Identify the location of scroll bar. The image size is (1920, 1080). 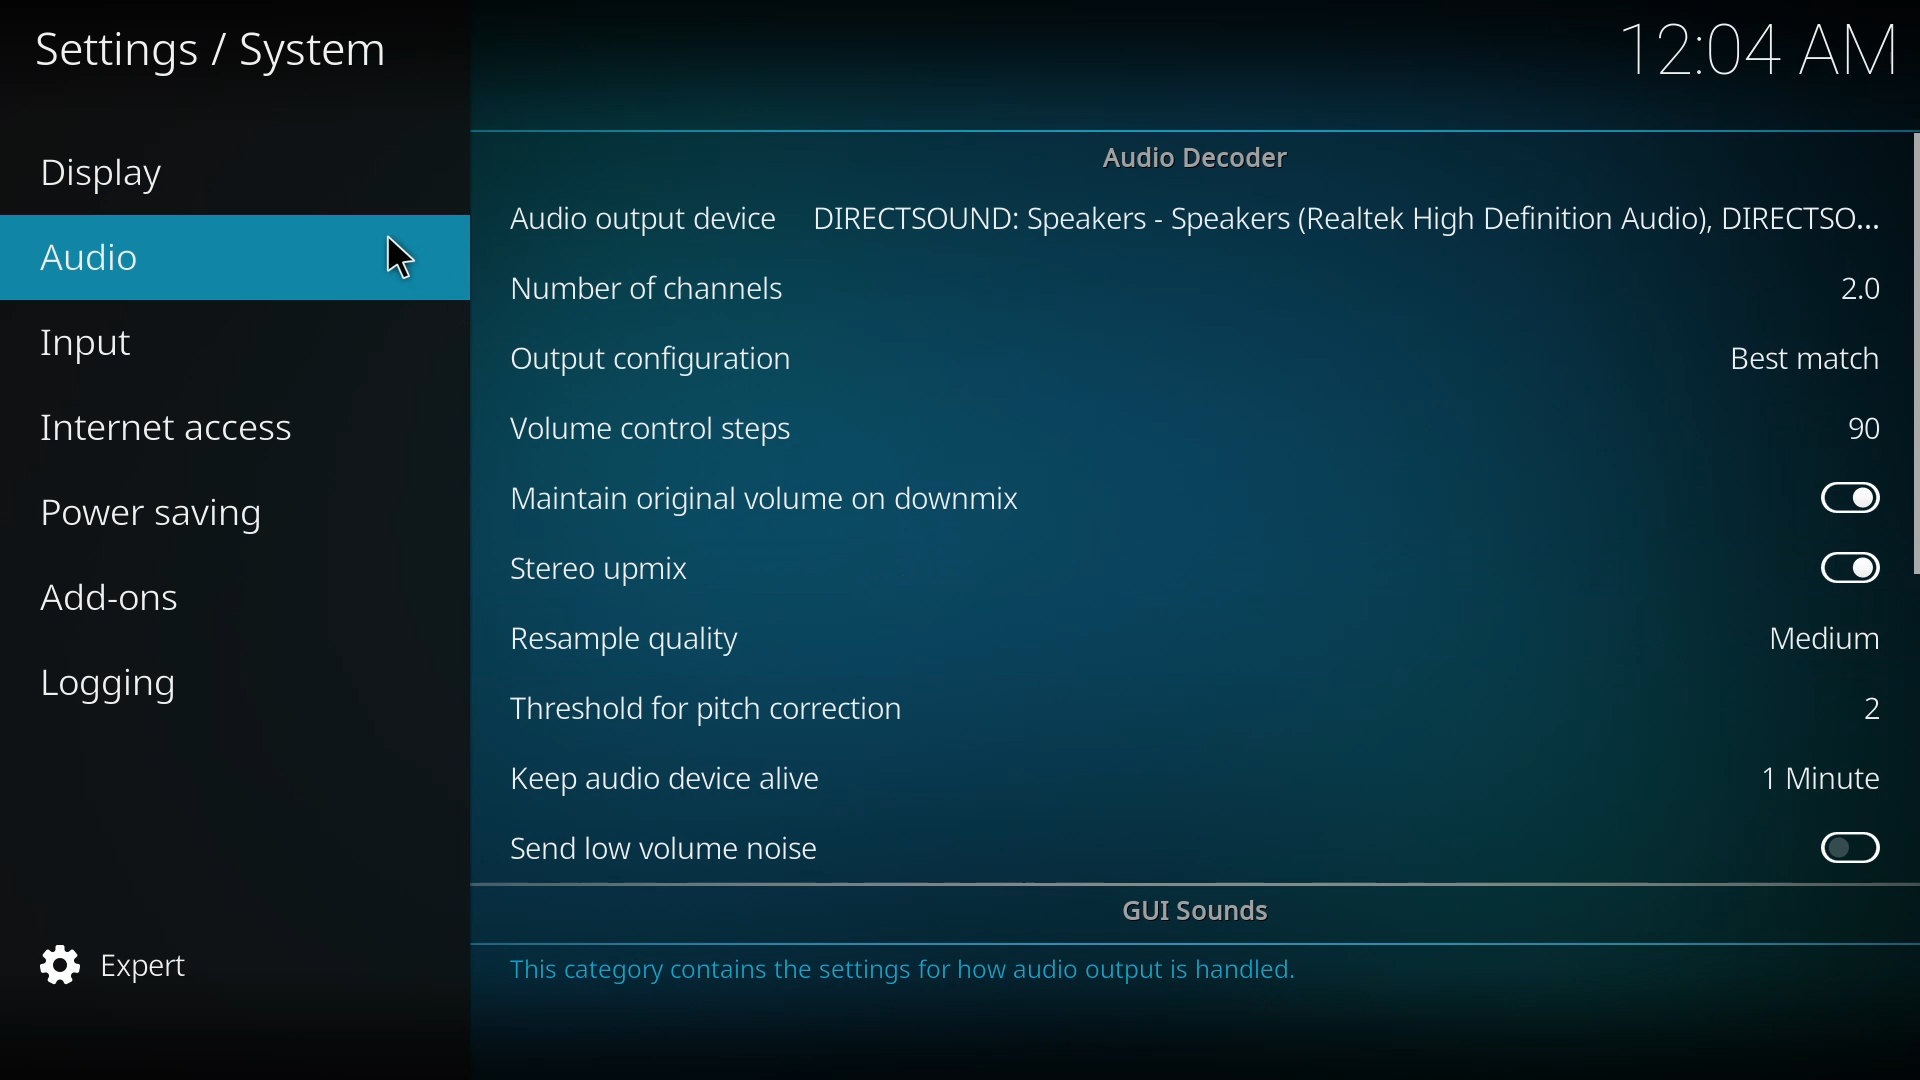
(1917, 358).